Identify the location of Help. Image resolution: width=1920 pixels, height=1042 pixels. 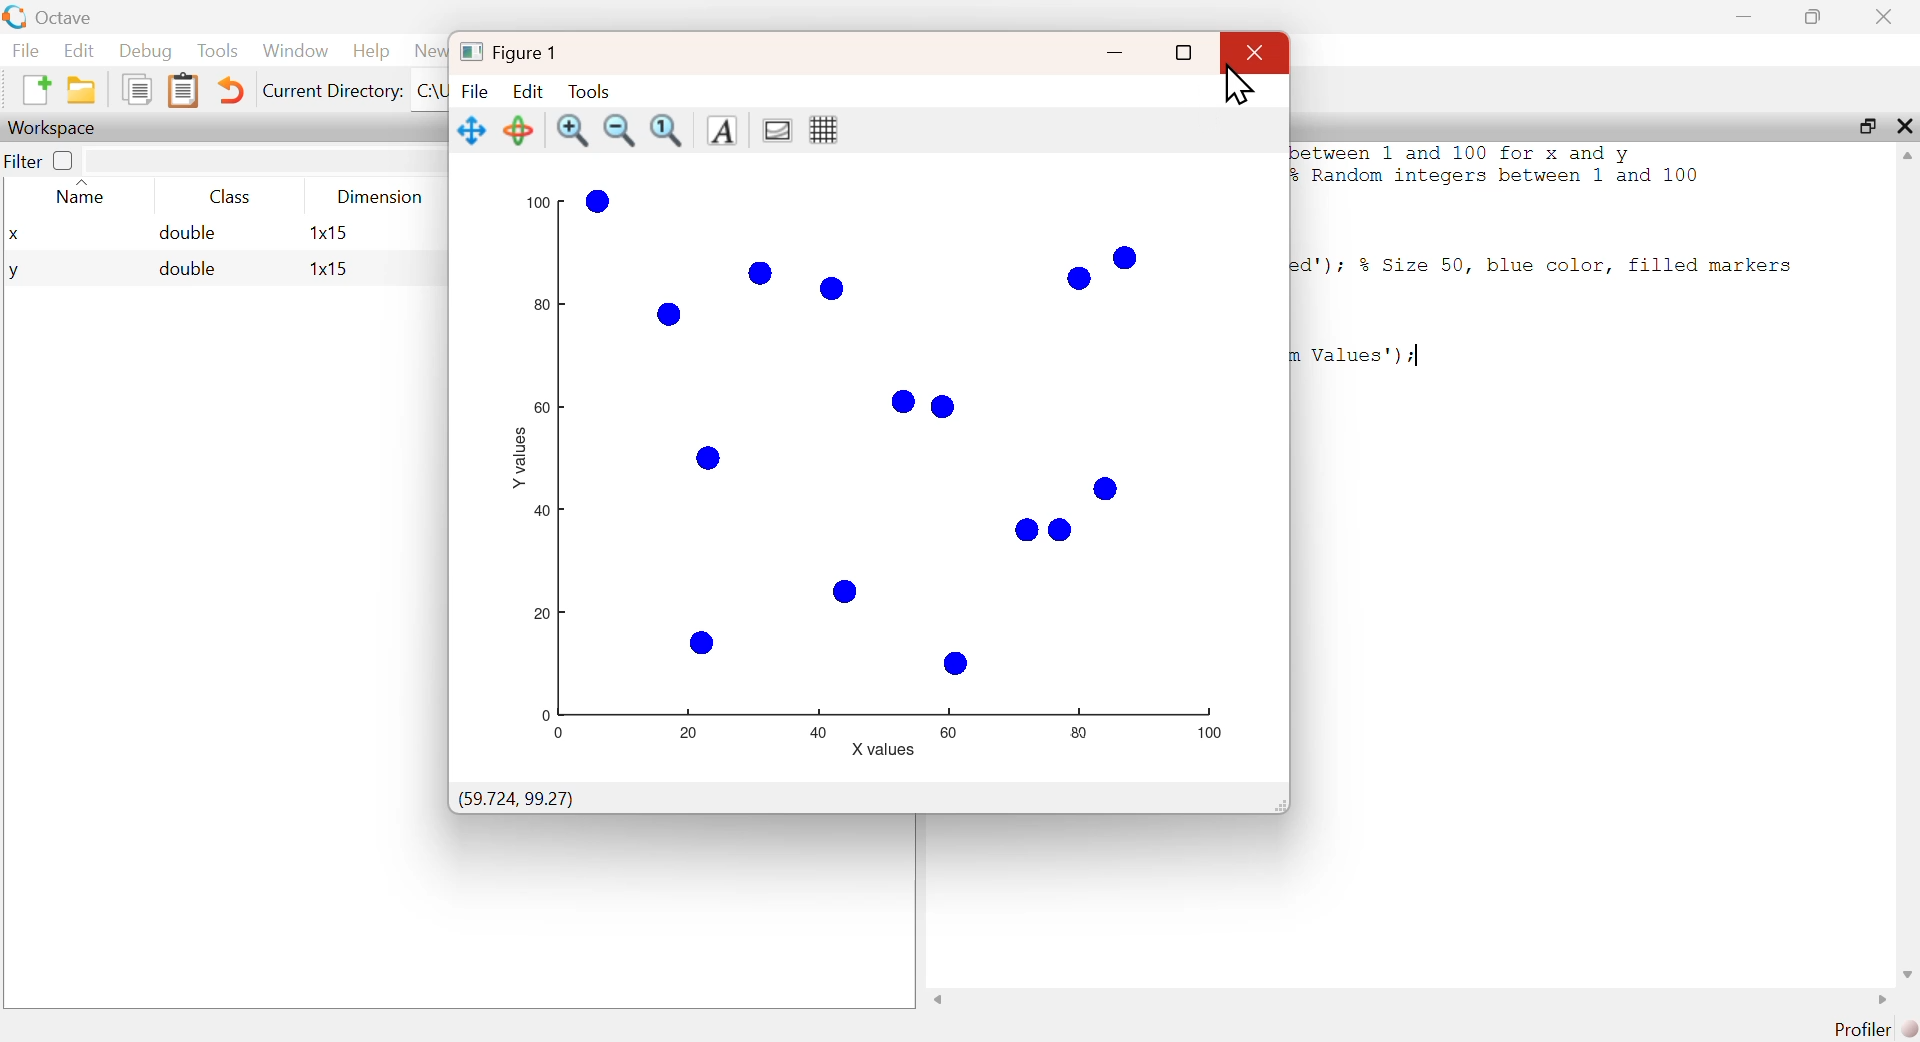
(371, 51).